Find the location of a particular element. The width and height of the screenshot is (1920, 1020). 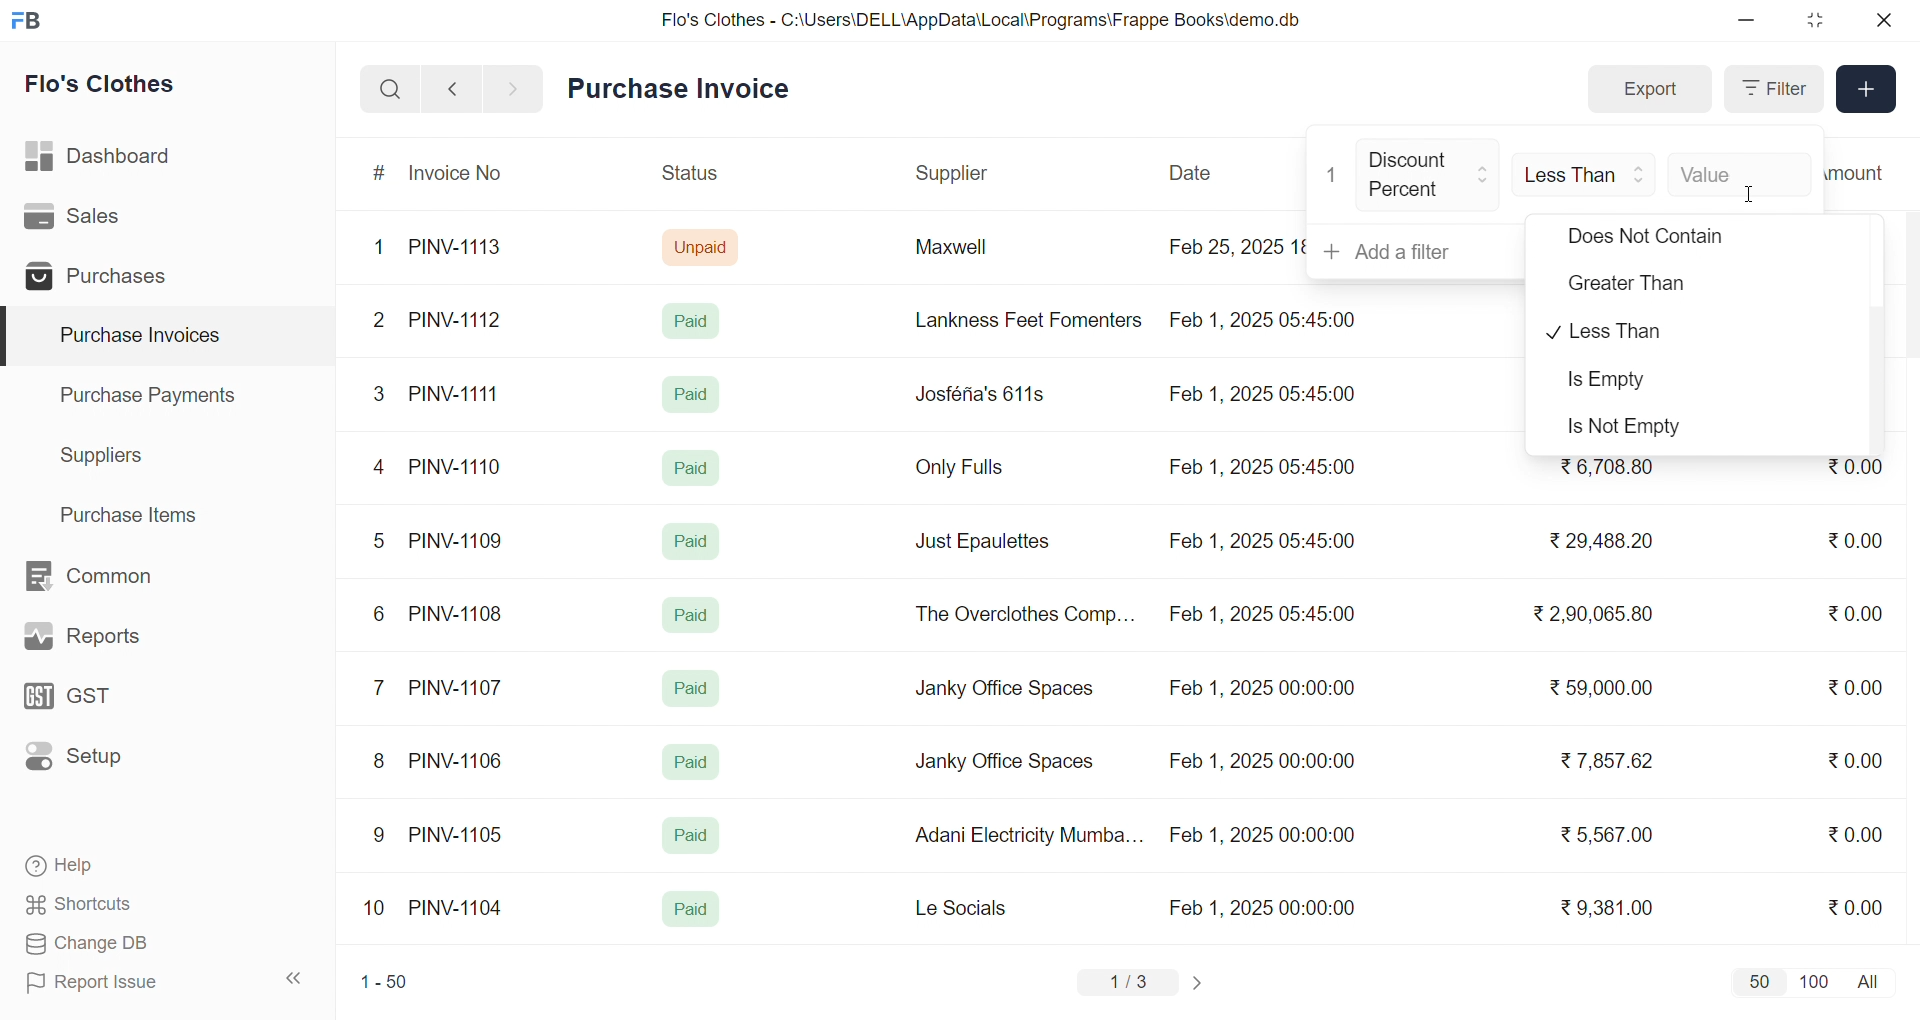

Feb 1, 2025 00:00:00 is located at coordinates (1262, 835).